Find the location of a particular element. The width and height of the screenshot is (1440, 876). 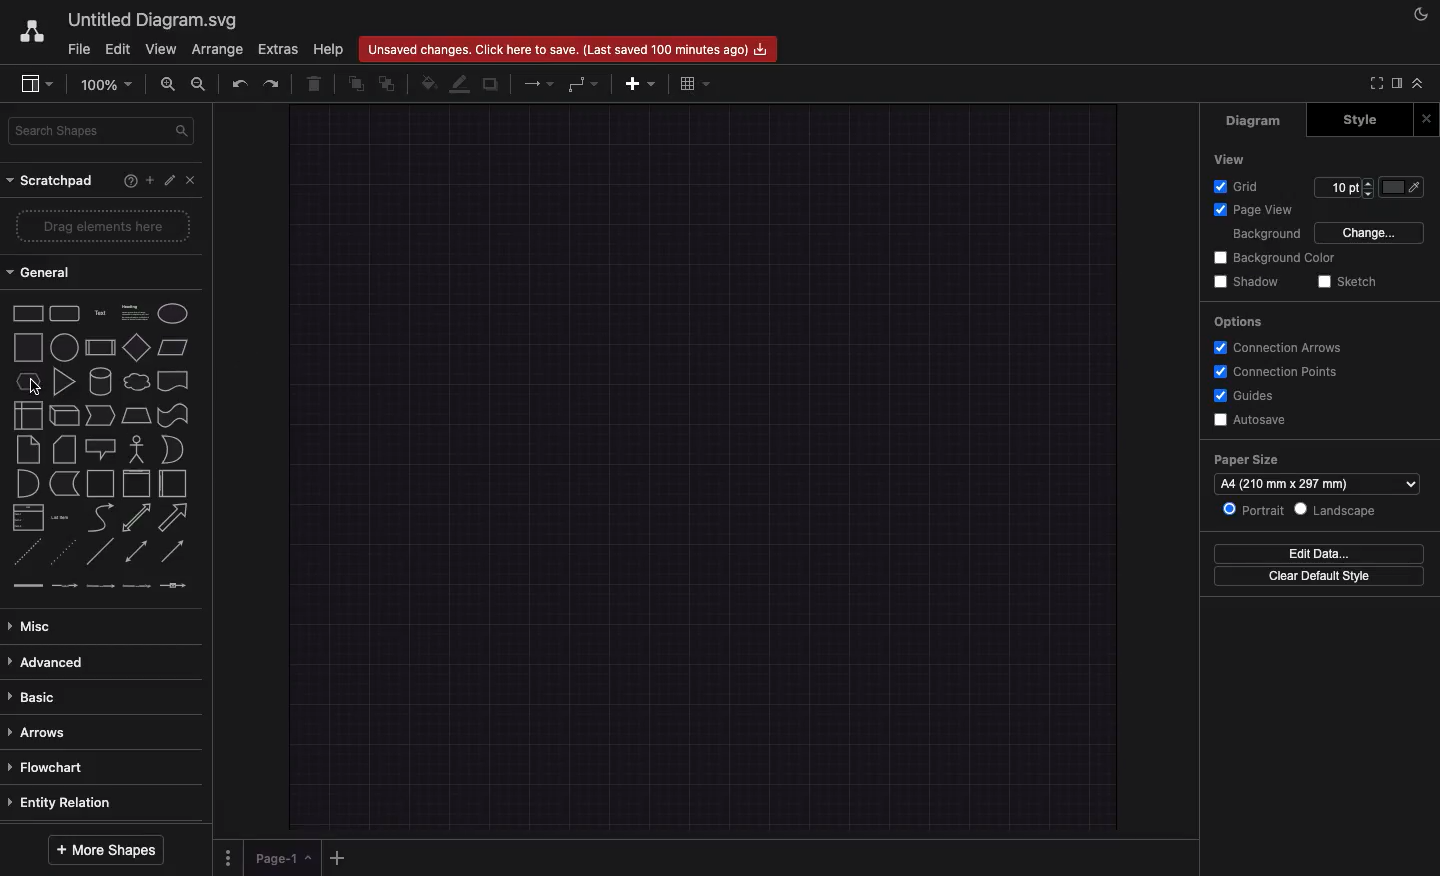

Waypoints is located at coordinates (585, 84).